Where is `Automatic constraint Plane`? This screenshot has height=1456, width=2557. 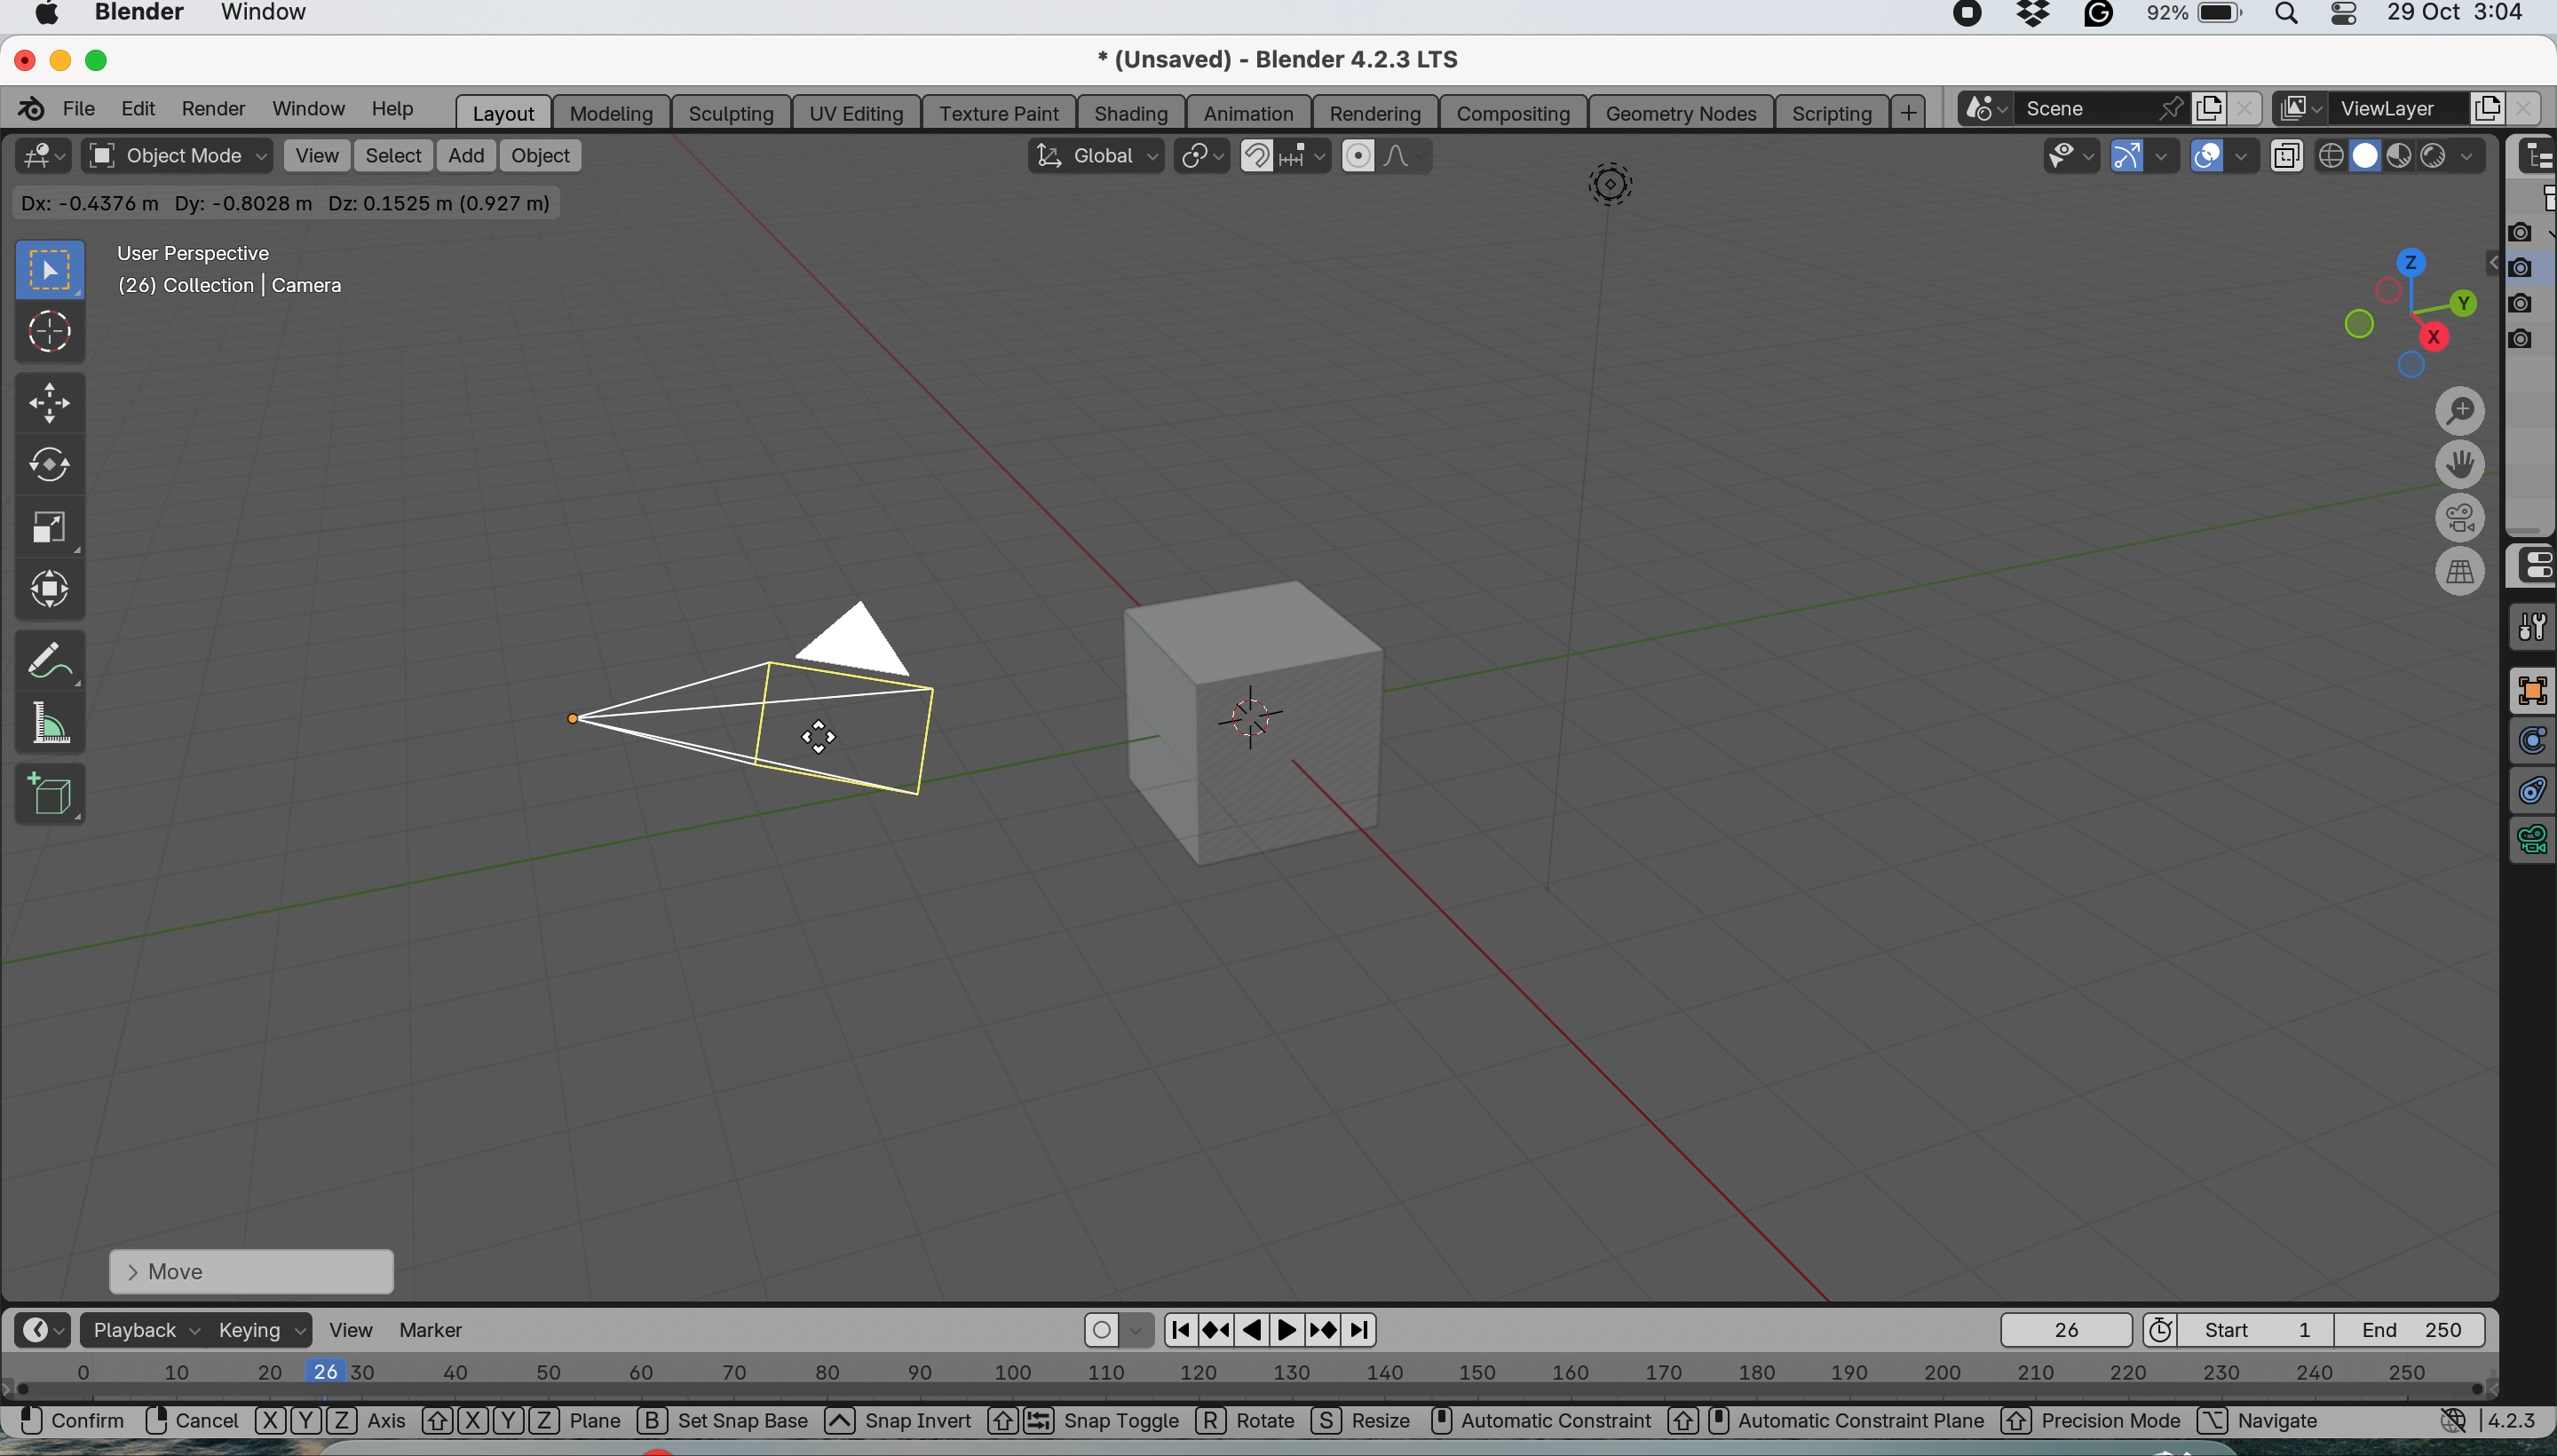
Automatic constraint Plane is located at coordinates (1846, 1422).